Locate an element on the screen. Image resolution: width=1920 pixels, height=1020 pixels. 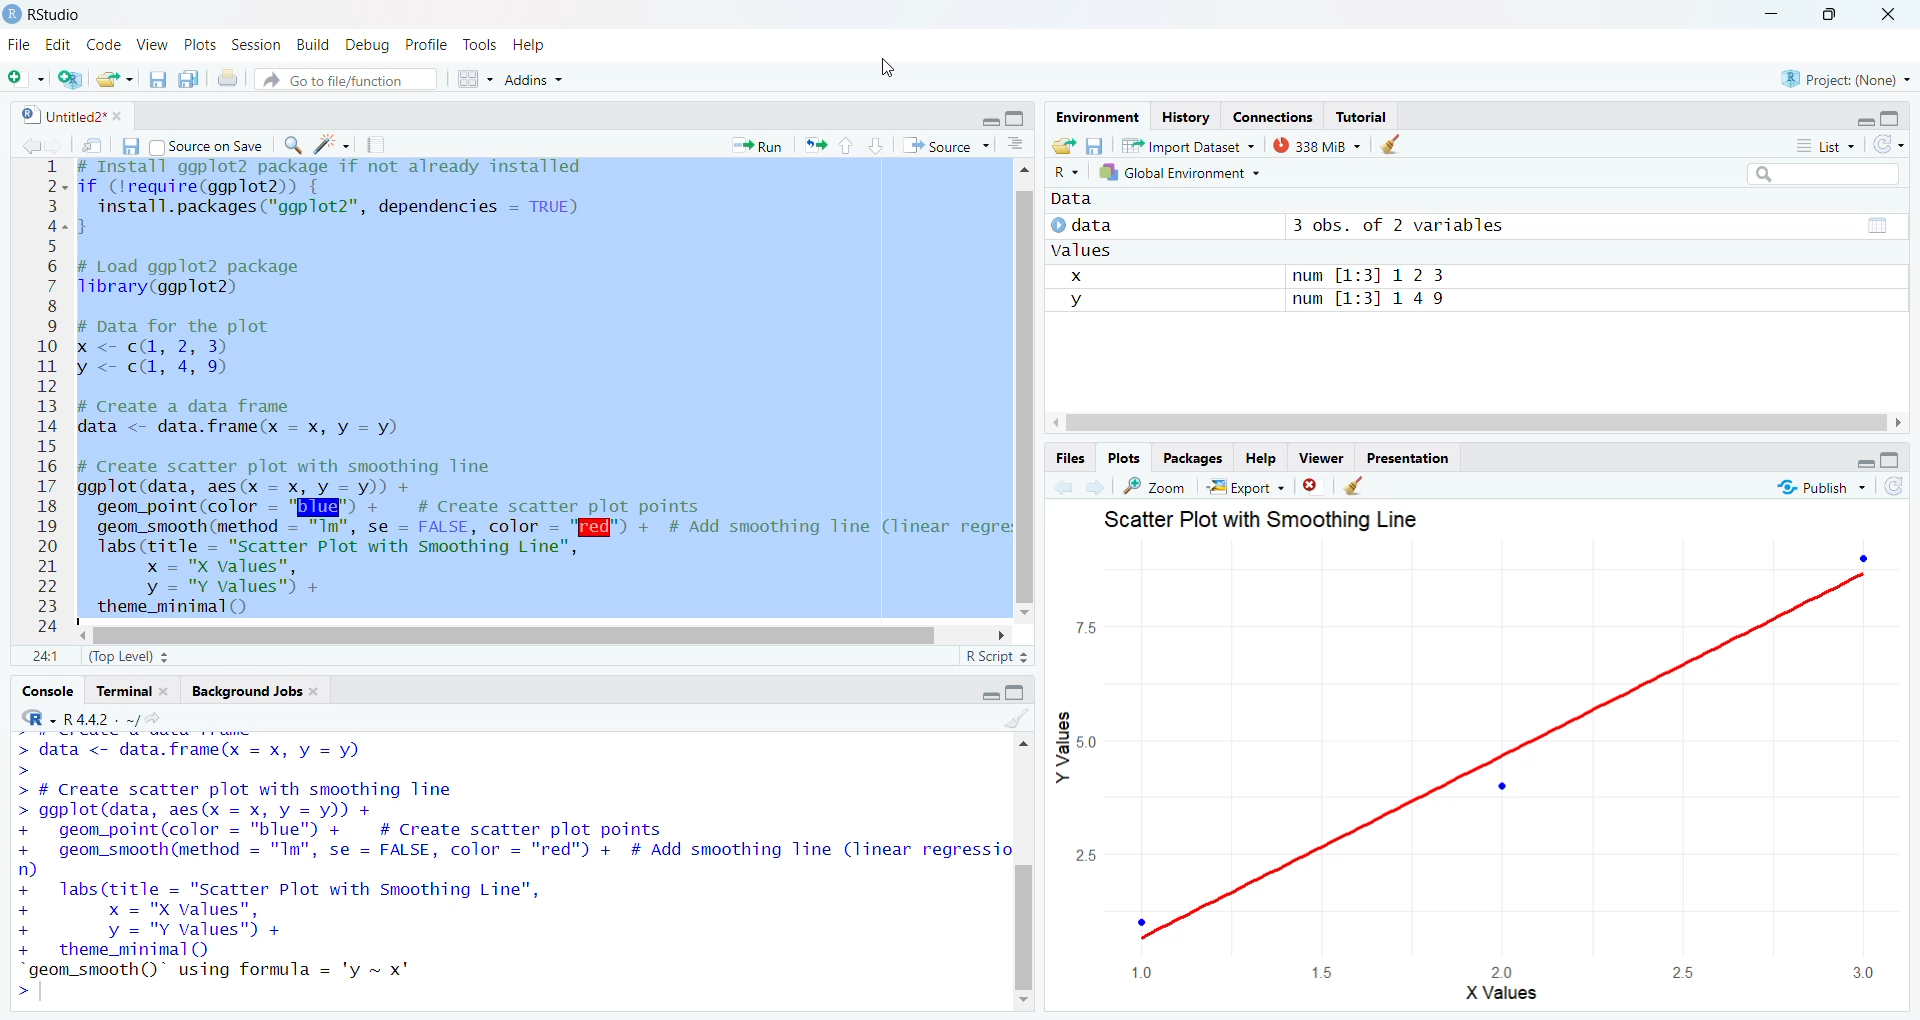
maximize is located at coordinates (1831, 14).